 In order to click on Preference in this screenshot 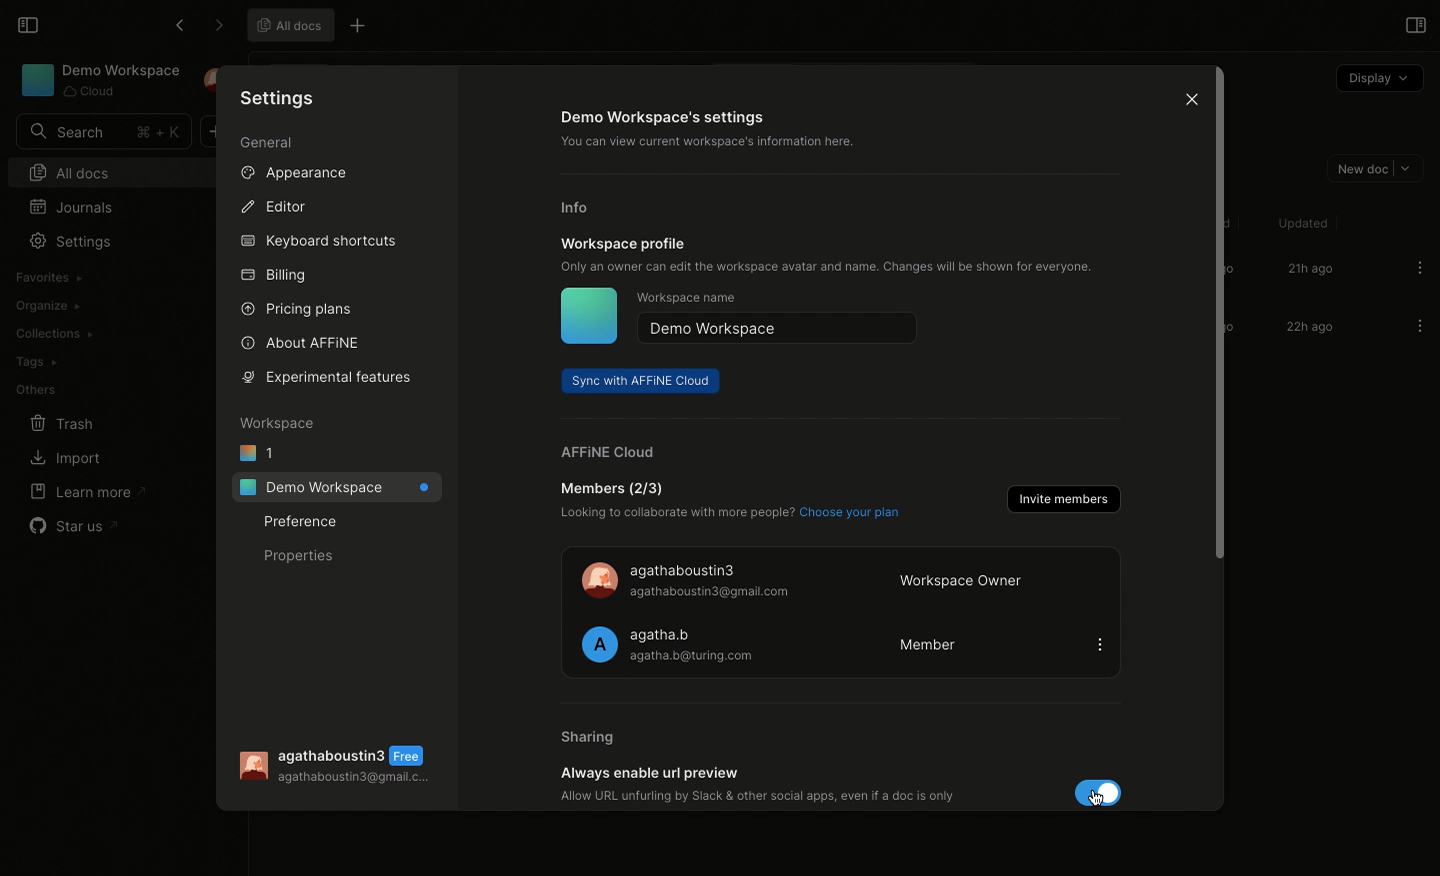, I will do `click(303, 521)`.